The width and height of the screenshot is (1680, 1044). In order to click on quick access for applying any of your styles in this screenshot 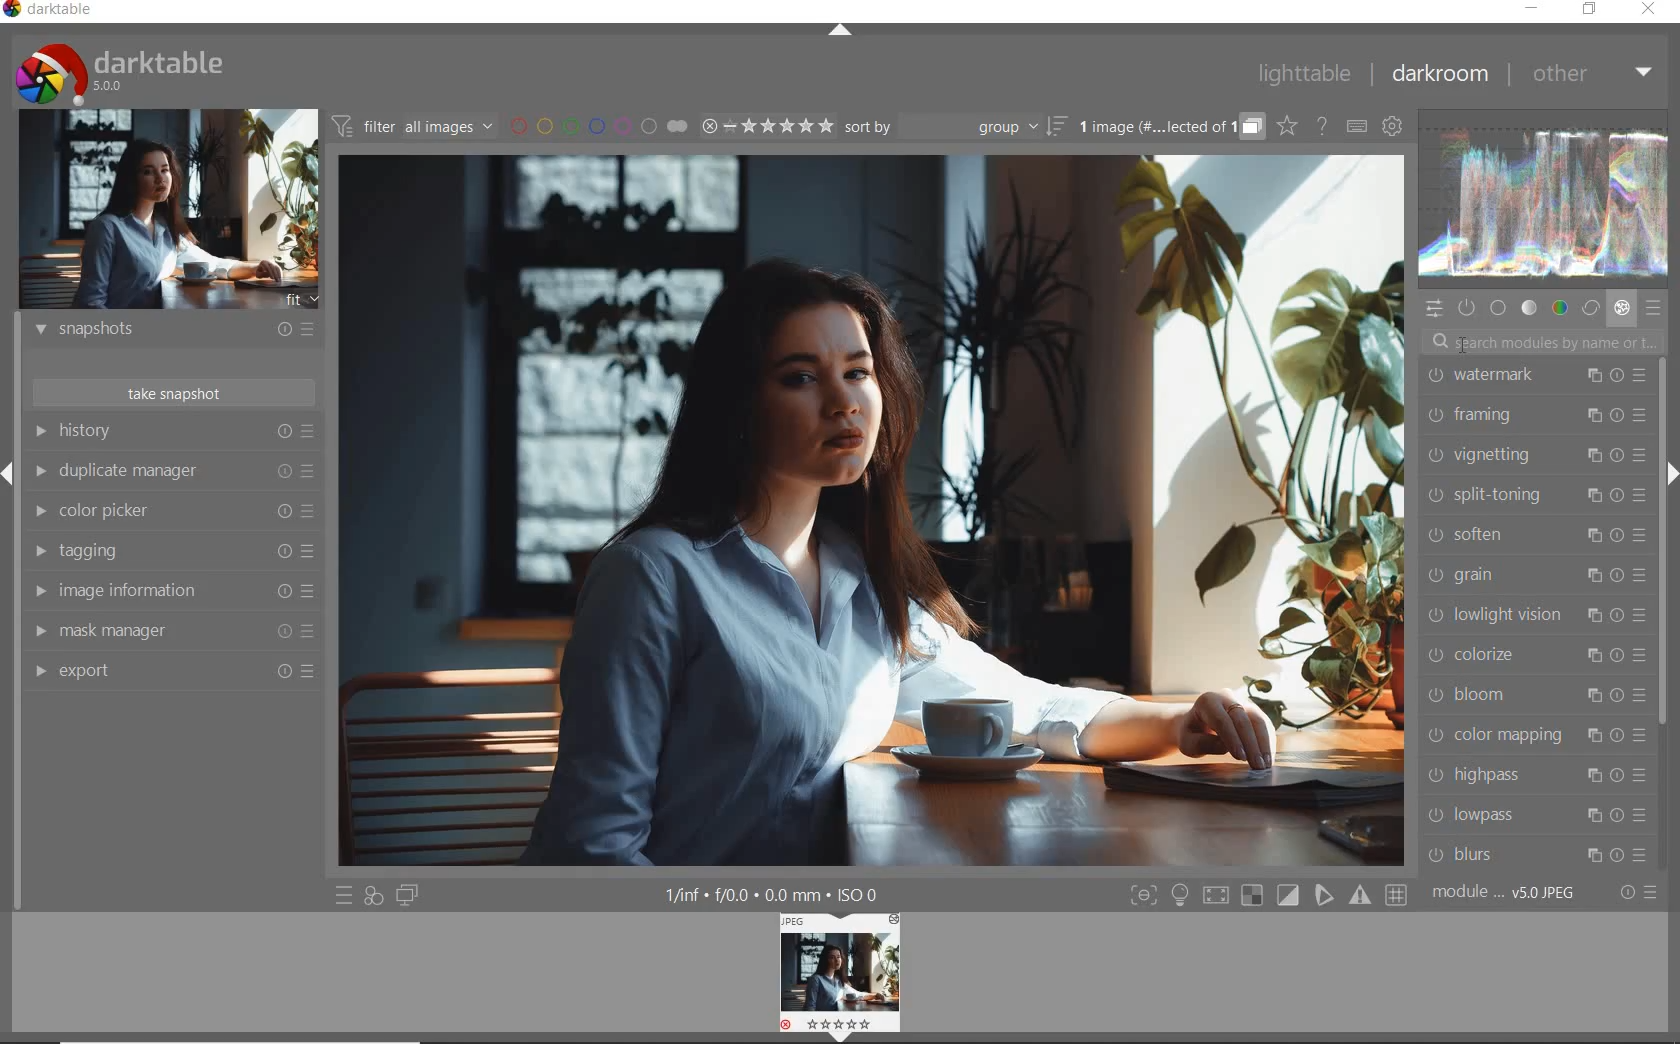, I will do `click(373, 896)`.